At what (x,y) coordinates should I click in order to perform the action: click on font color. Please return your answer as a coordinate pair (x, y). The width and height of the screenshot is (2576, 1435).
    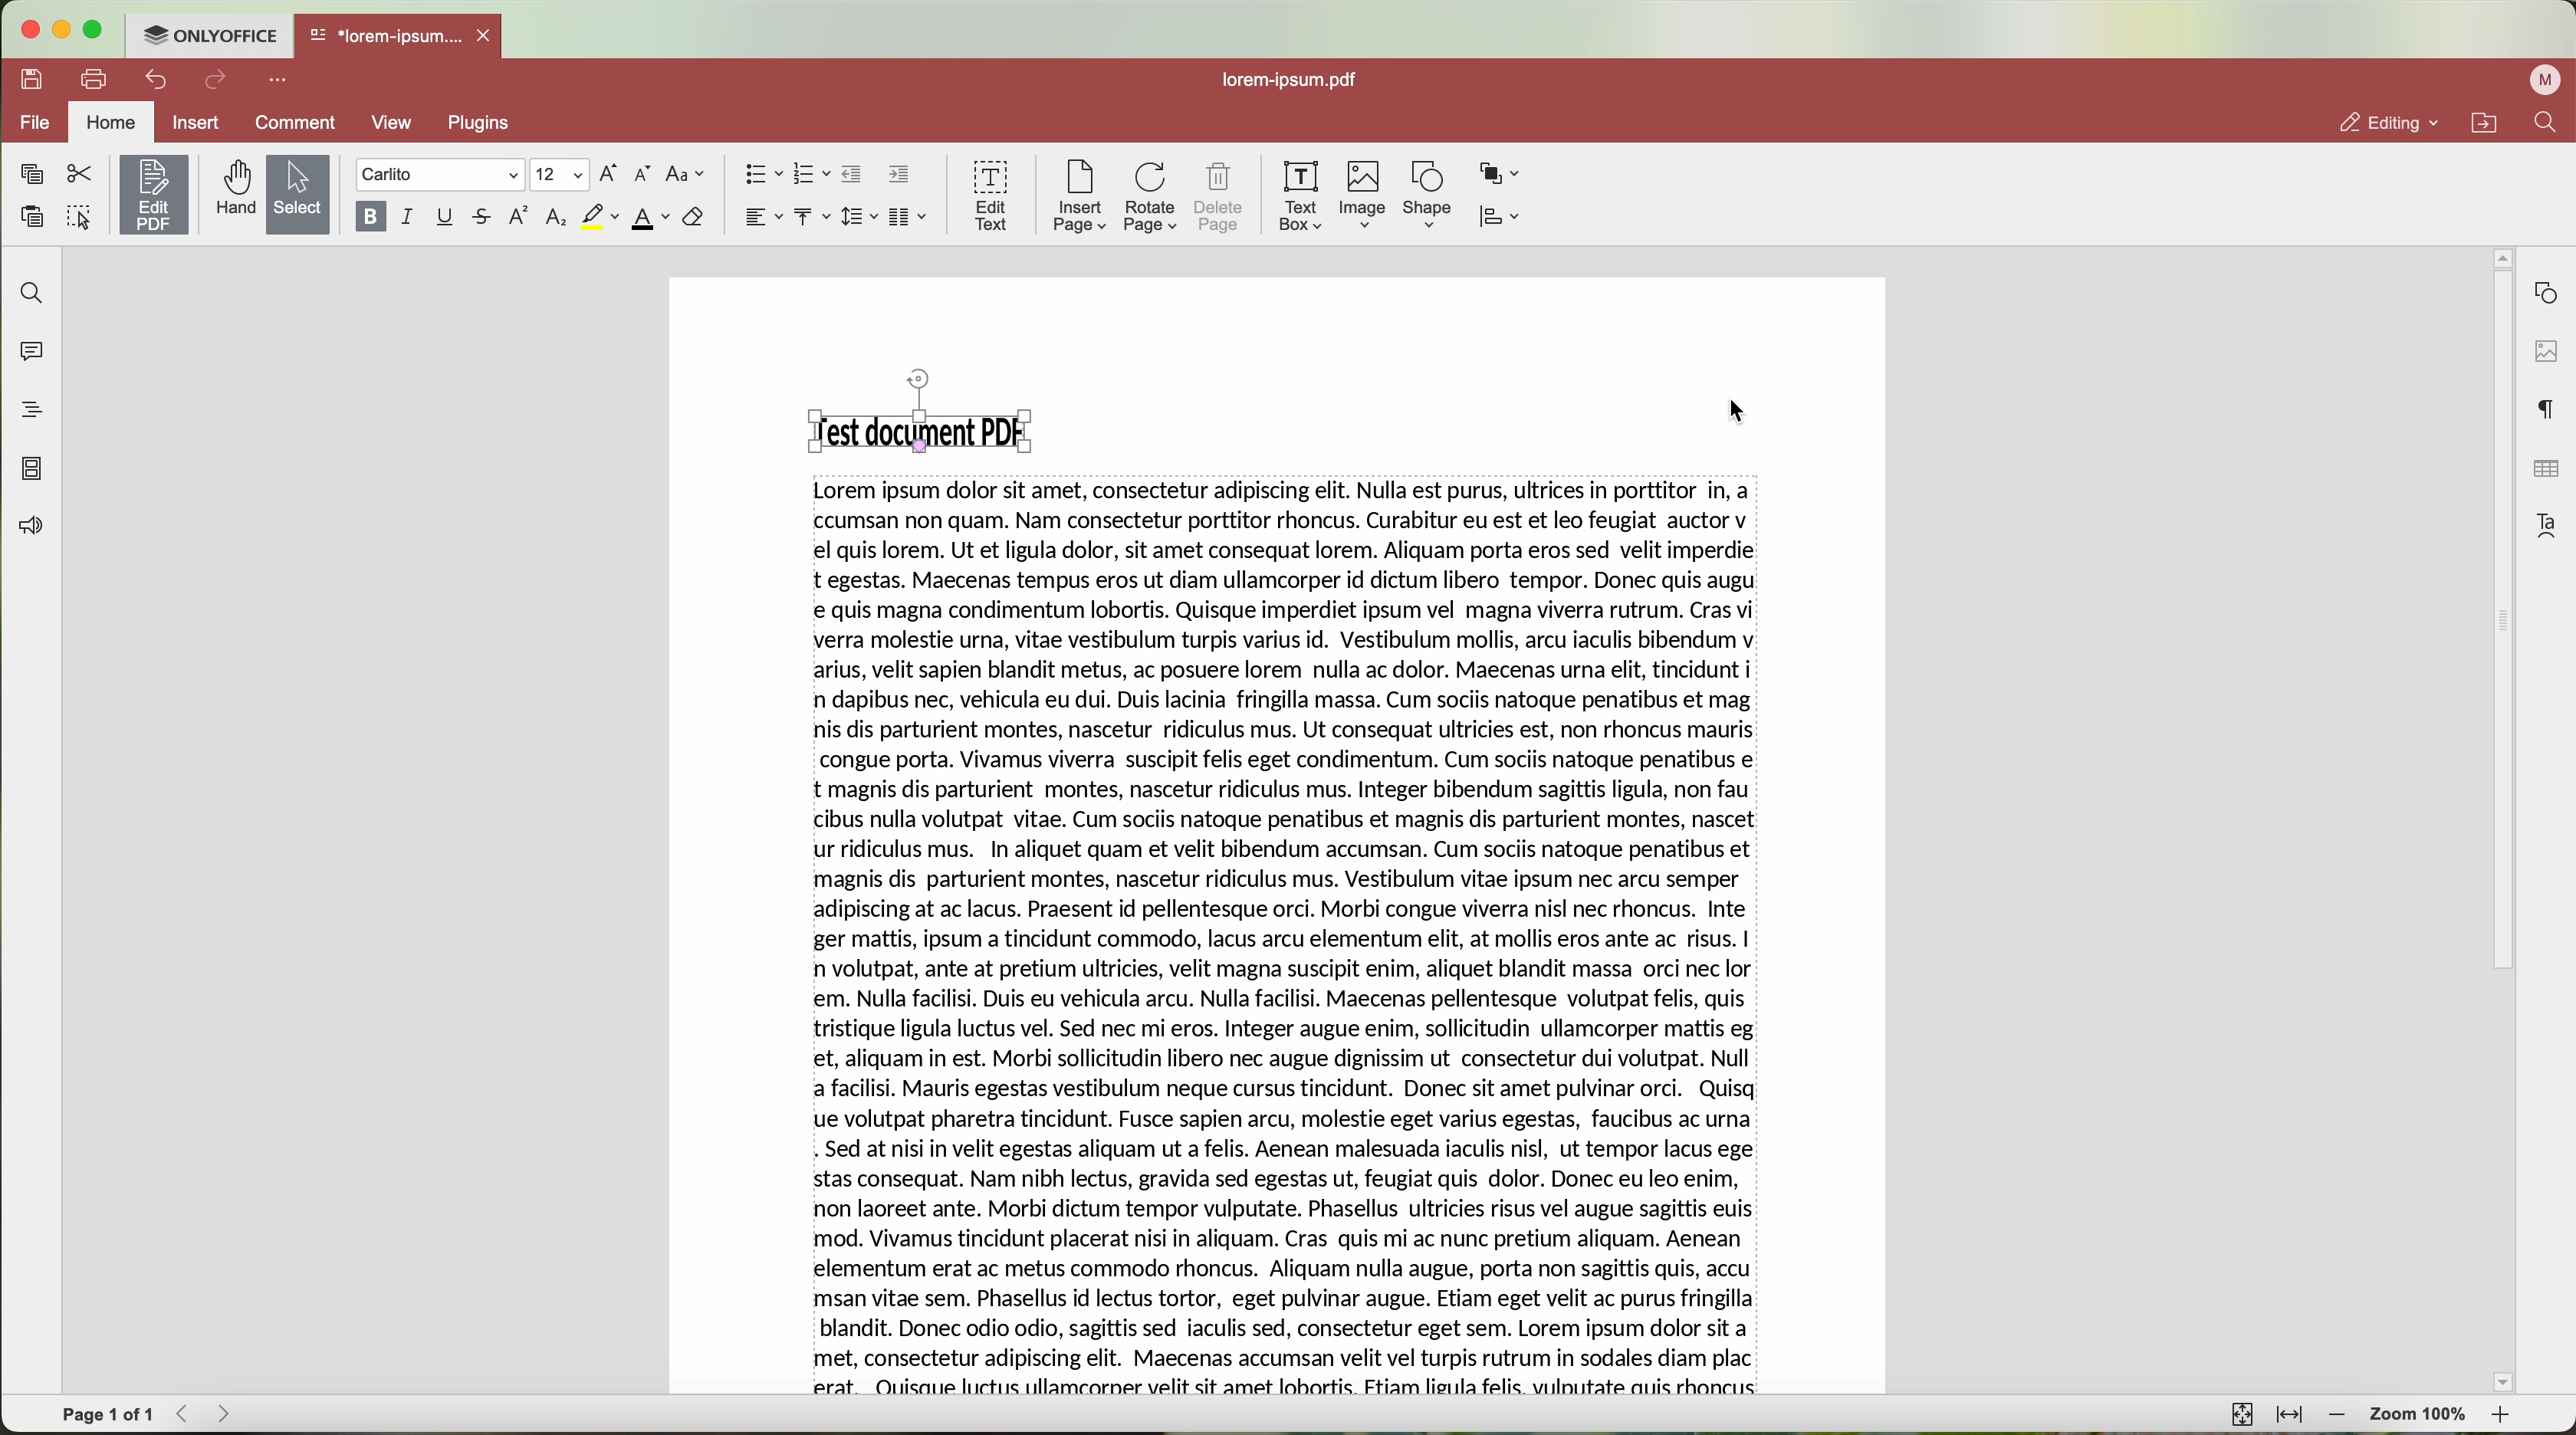
    Looking at the image, I should click on (650, 219).